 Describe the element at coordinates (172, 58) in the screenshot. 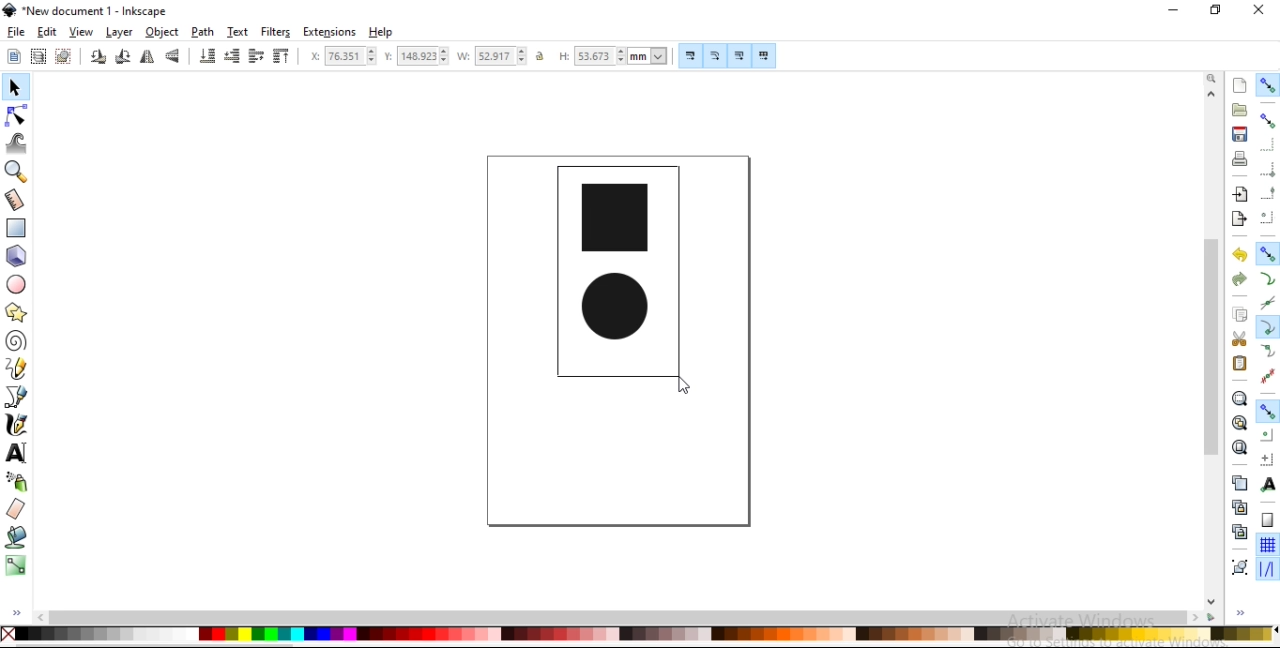

I see `flip vertical` at that location.